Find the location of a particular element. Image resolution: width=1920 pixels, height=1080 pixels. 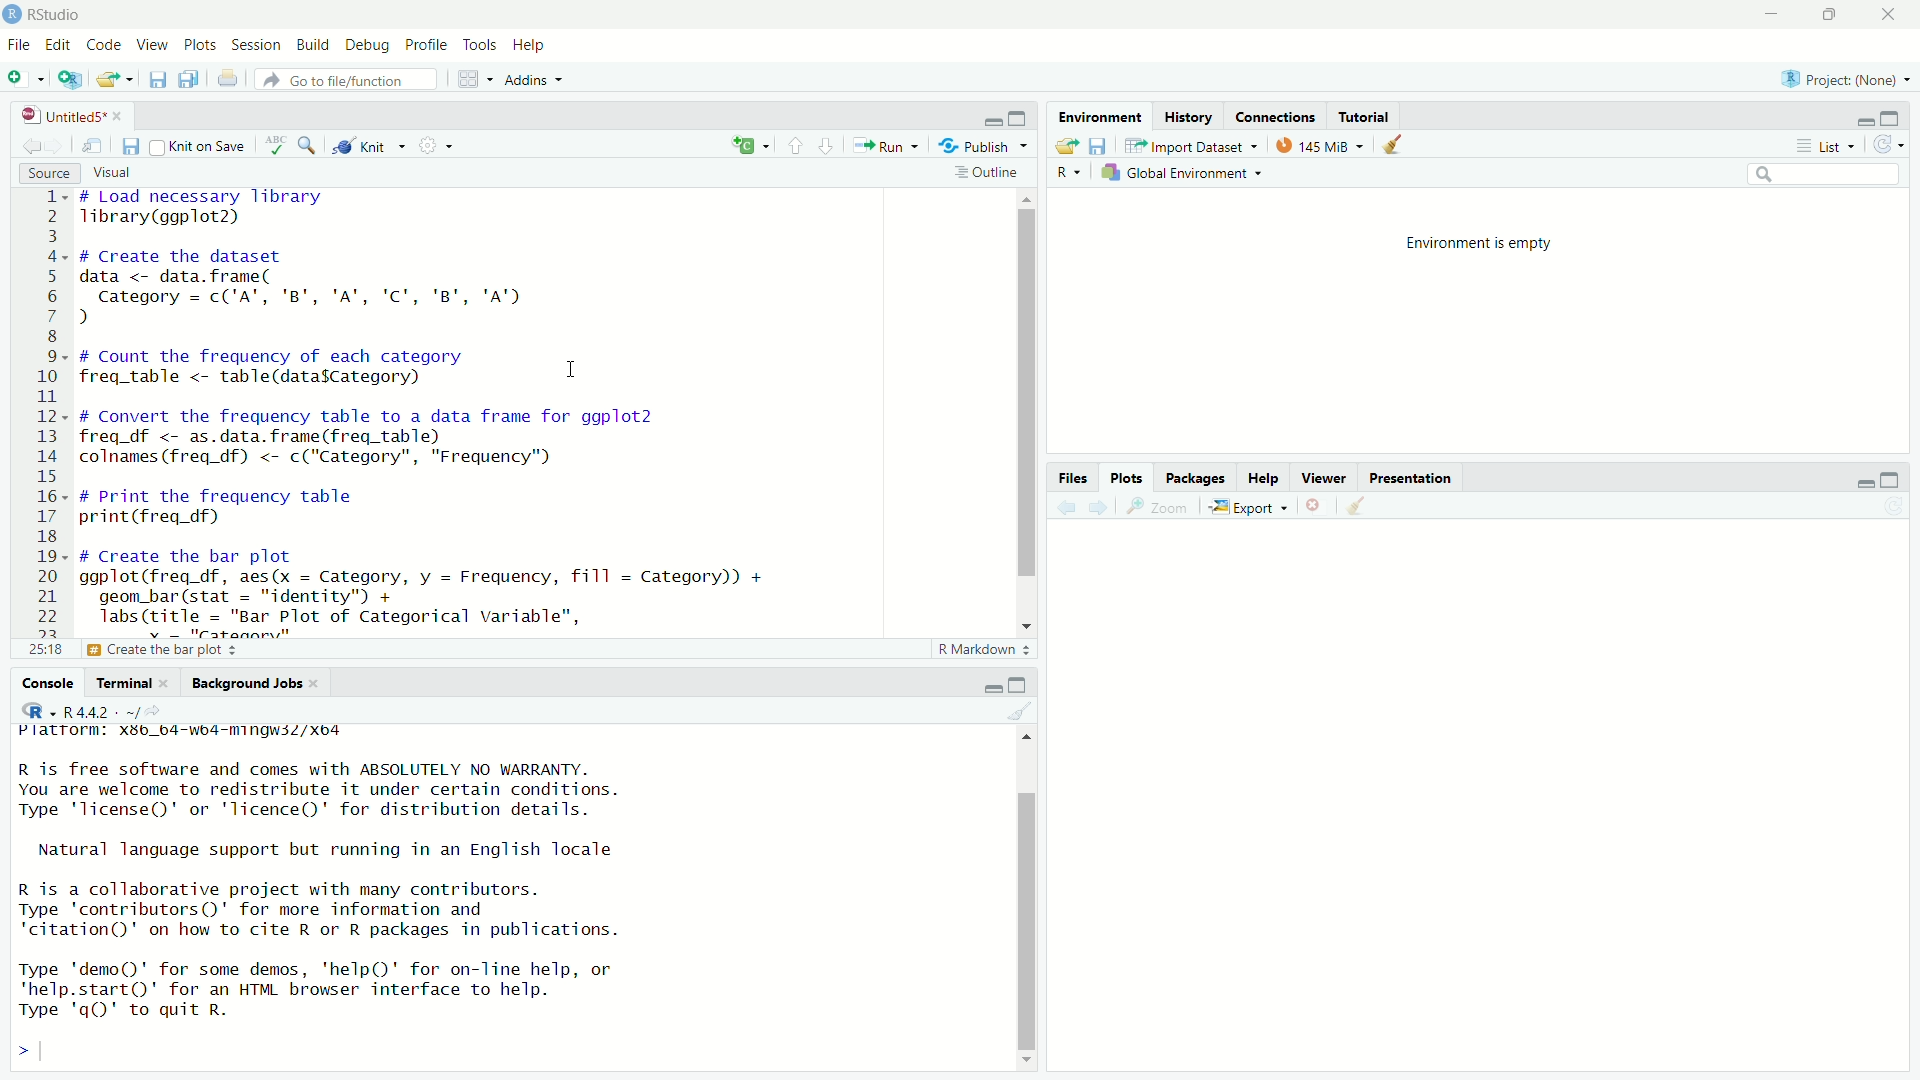

open is located at coordinates (1069, 147).